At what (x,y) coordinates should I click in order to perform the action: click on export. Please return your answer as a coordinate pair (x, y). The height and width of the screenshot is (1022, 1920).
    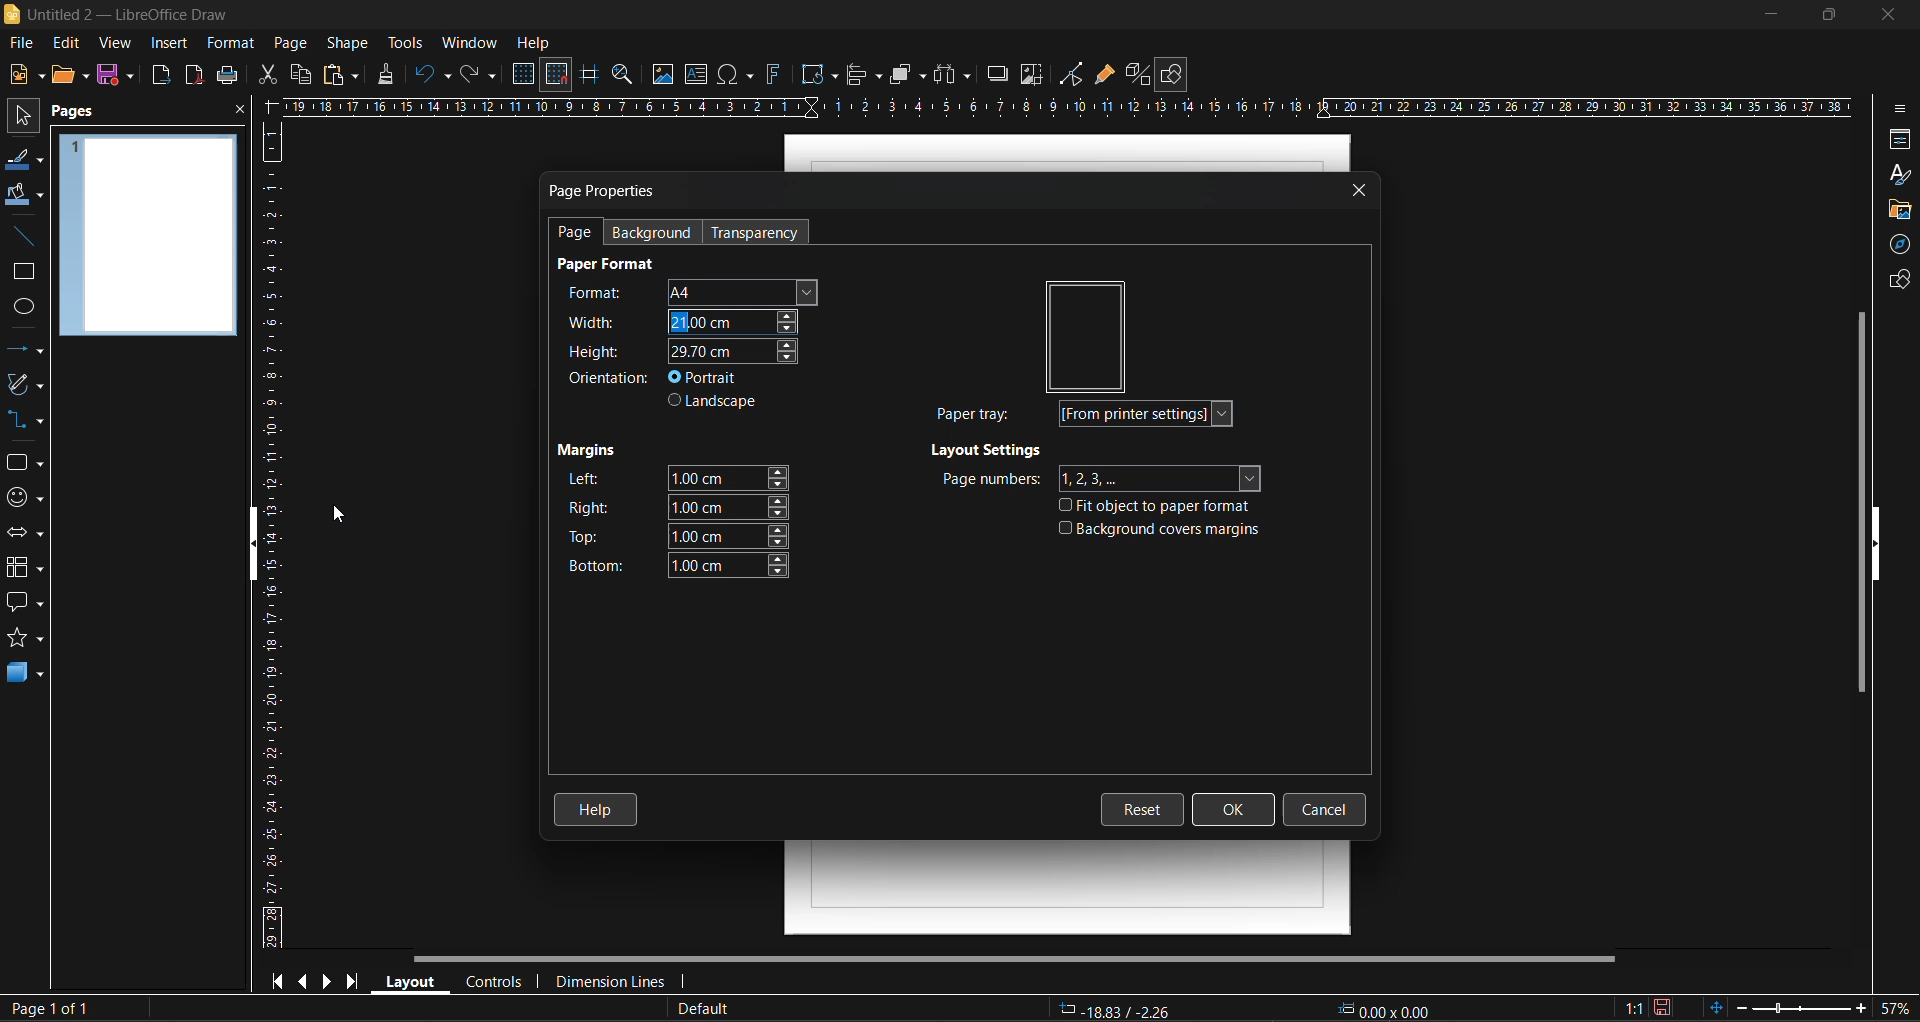
    Looking at the image, I should click on (163, 75).